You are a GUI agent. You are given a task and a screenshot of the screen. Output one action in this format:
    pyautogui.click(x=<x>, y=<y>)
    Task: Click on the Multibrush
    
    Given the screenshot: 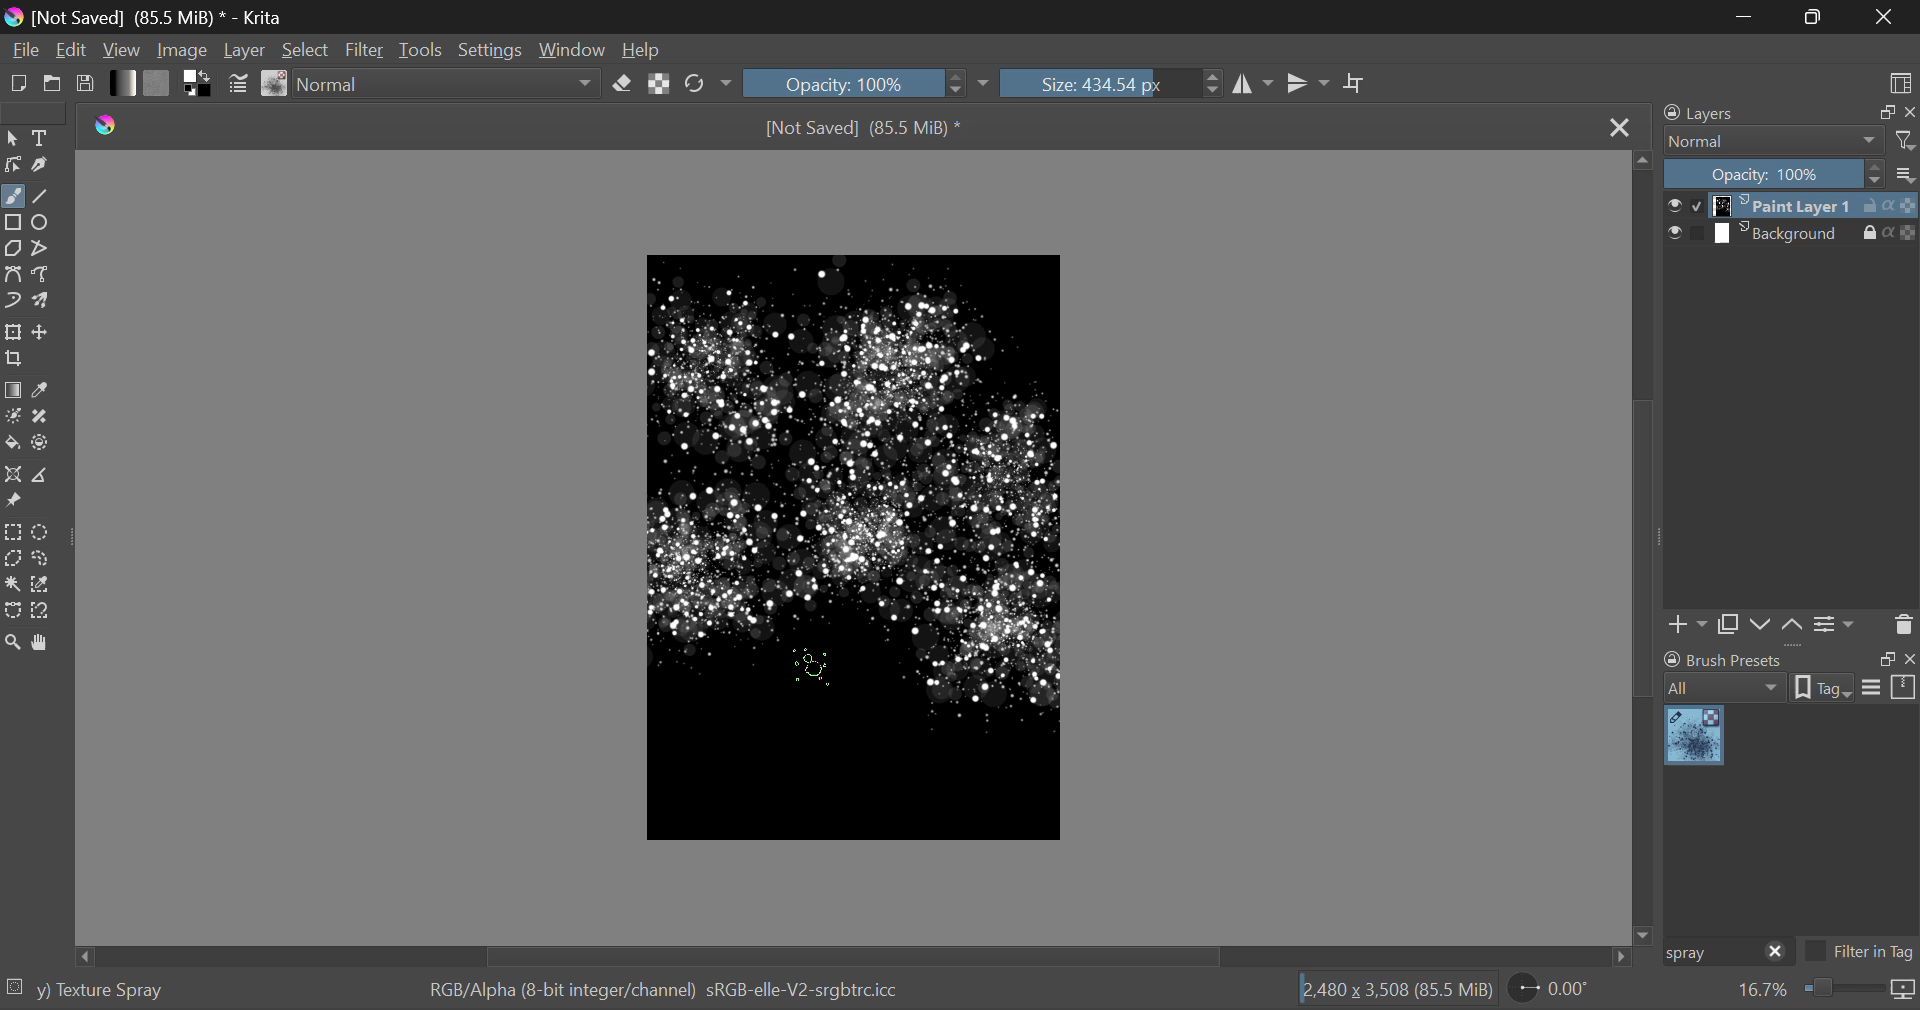 What is the action you would take?
    pyautogui.click(x=41, y=299)
    